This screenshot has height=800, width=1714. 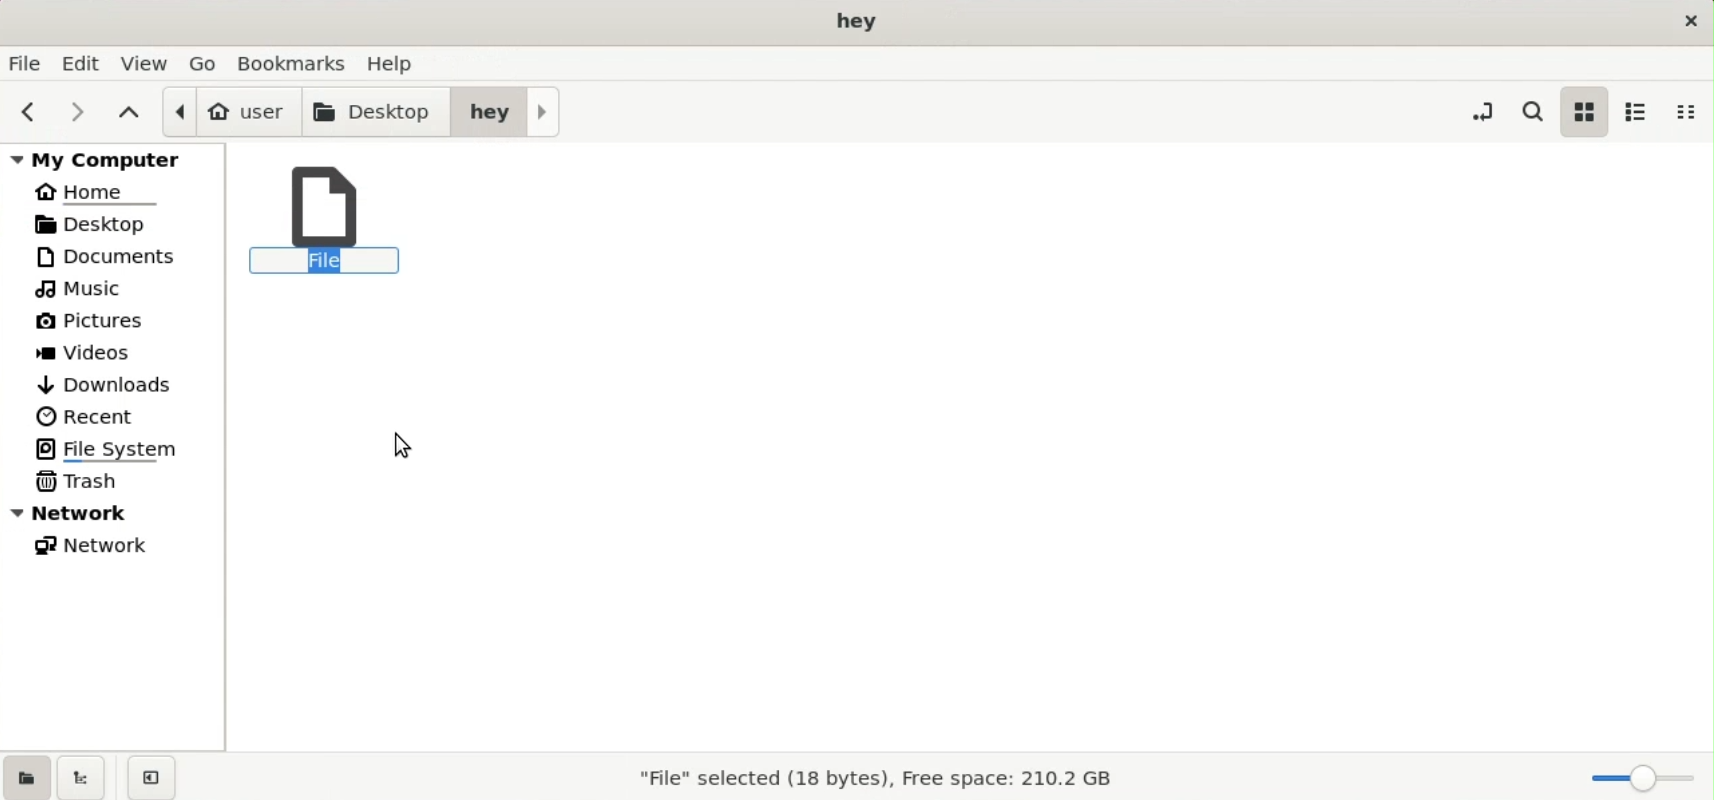 What do you see at coordinates (117, 158) in the screenshot?
I see `my computer` at bounding box center [117, 158].